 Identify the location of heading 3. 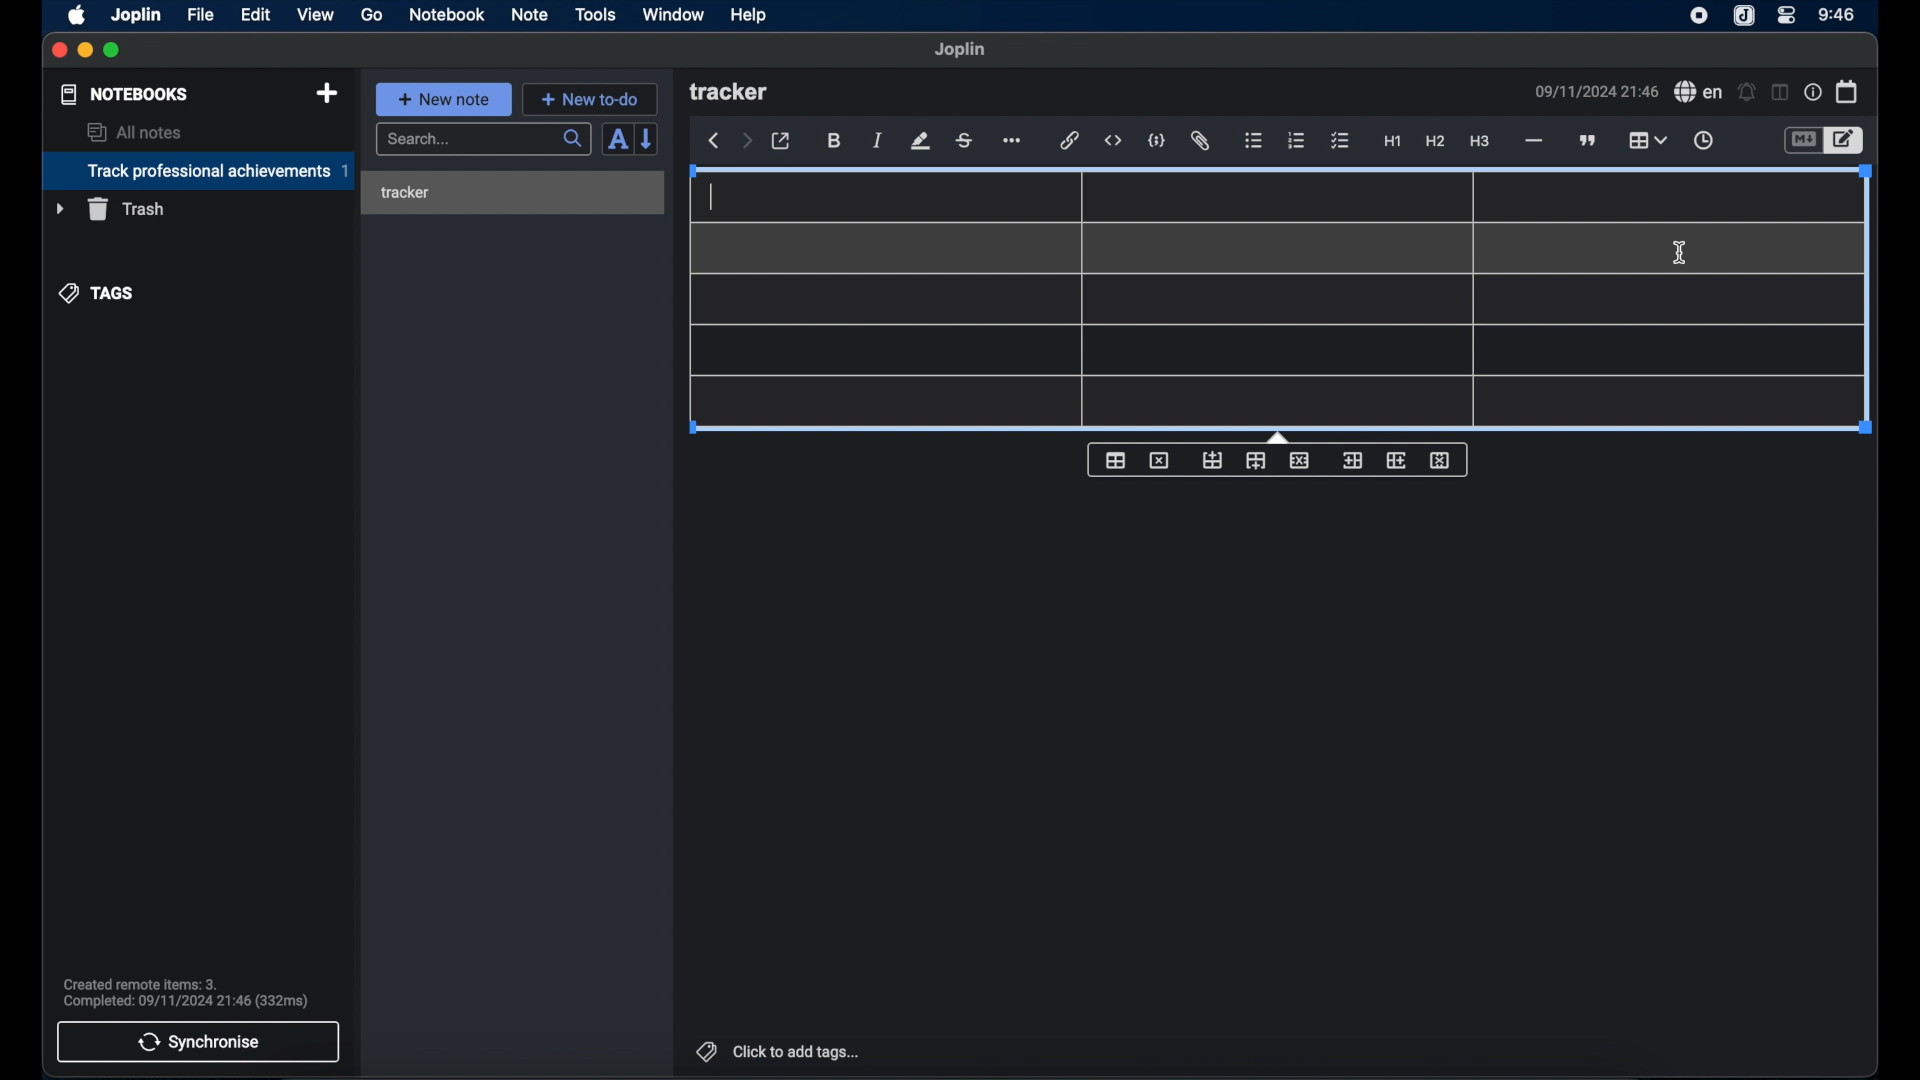
(1481, 142).